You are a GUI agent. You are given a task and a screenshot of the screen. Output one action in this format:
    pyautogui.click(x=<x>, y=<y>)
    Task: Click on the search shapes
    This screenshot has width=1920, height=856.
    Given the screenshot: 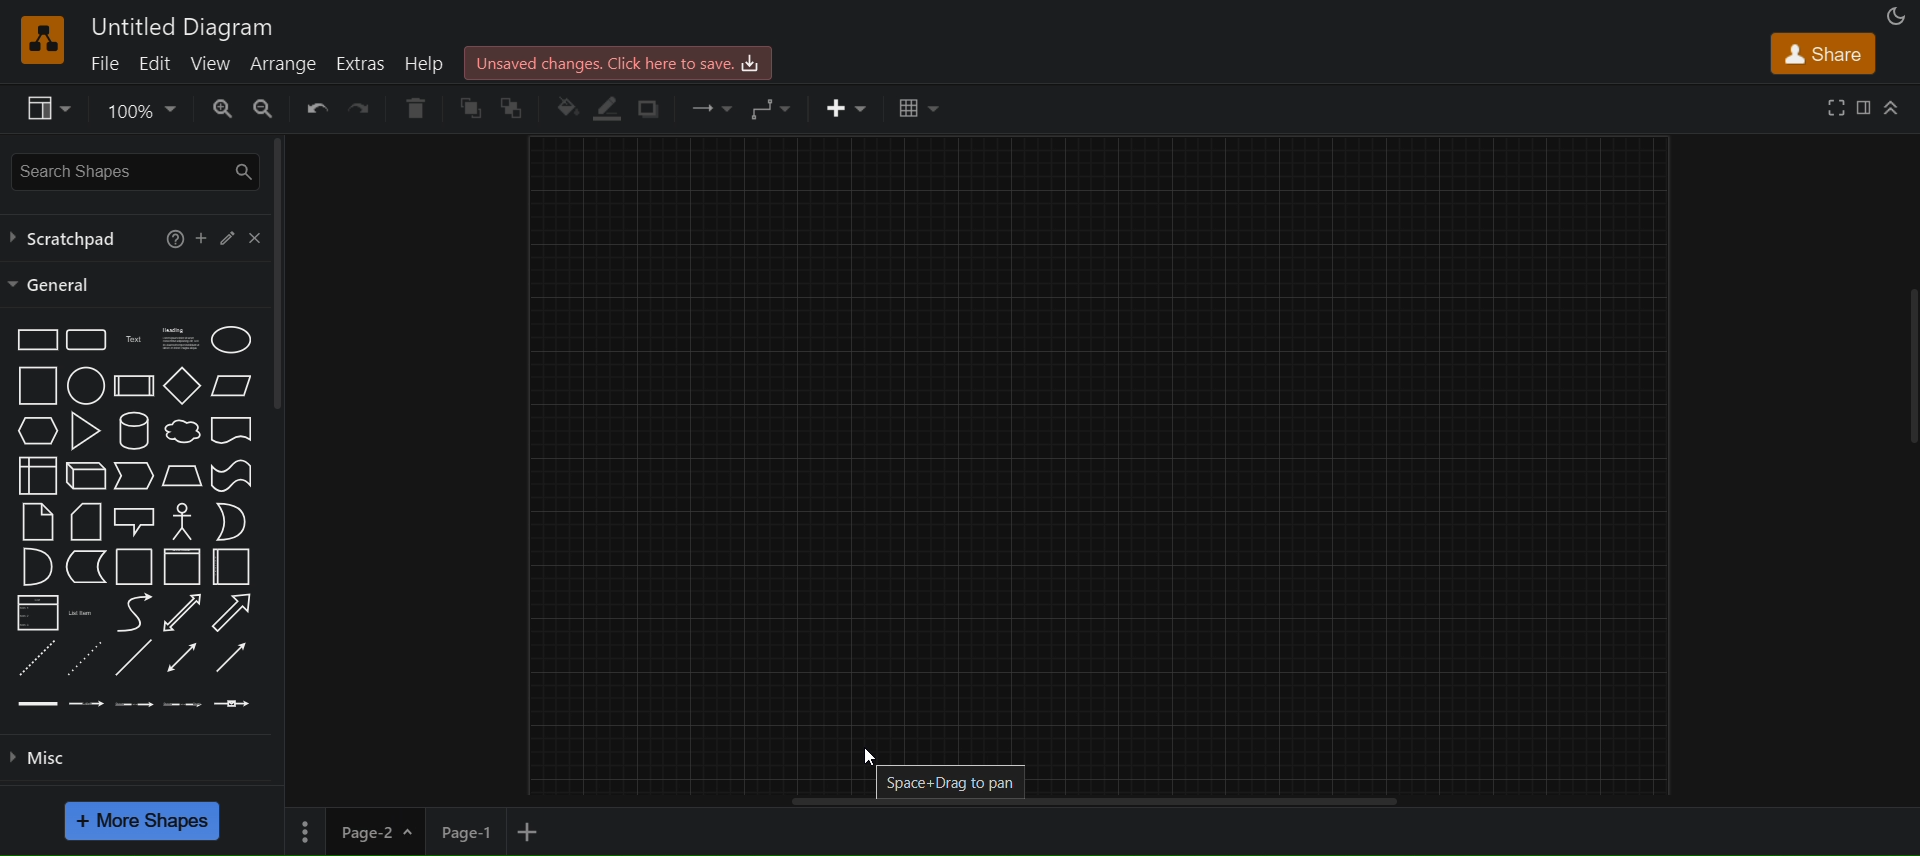 What is the action you would take?
    pyautogui.click(x=132, y=168)
    